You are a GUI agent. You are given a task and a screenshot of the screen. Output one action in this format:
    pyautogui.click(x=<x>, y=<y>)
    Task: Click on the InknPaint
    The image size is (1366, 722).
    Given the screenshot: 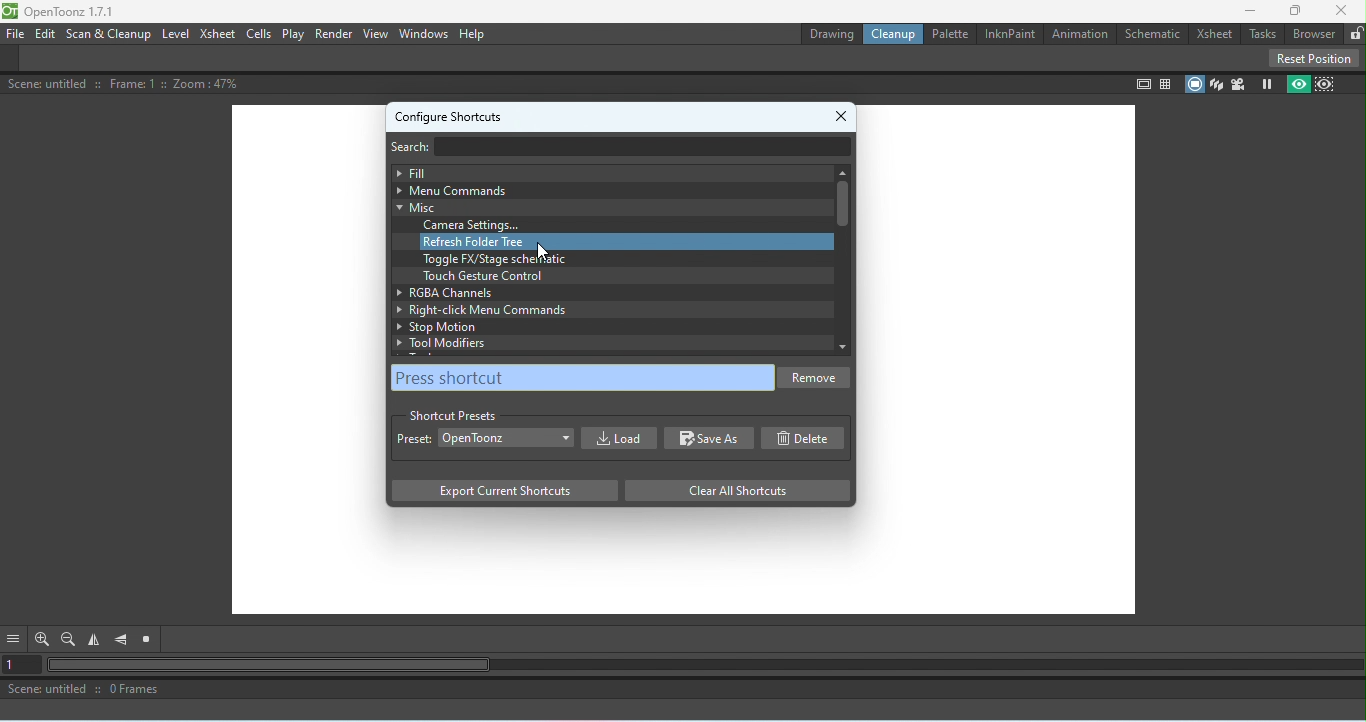 What is the action you would take?
    pyautogui.click(x=1008, y=34)
    